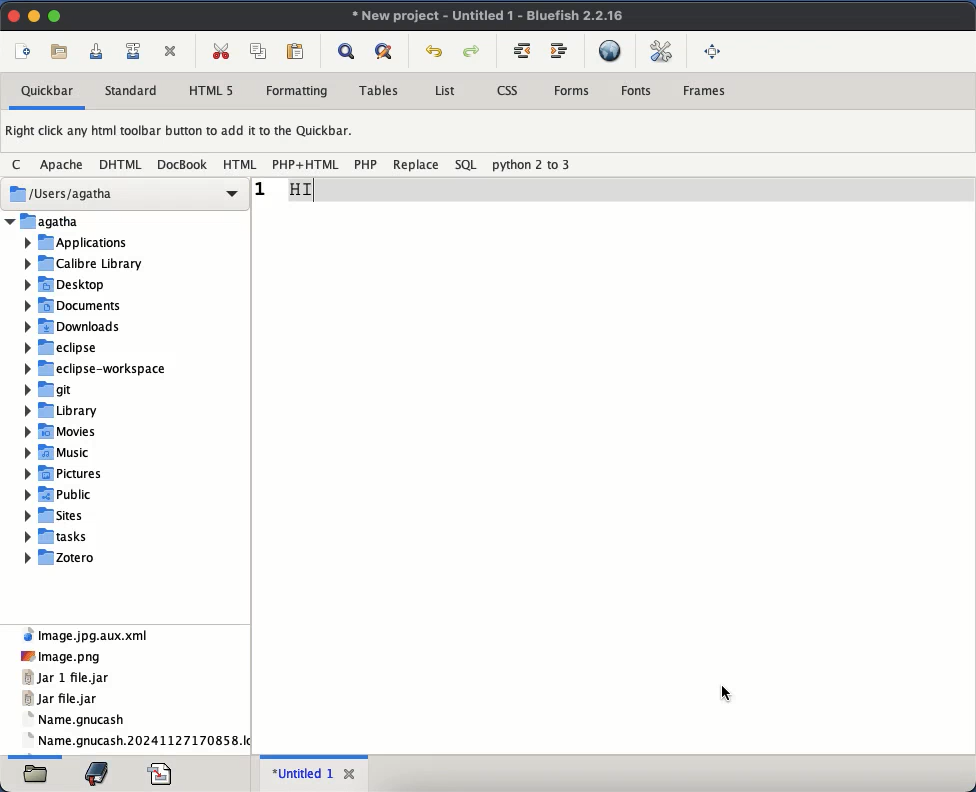  Describe the element at coordinates (298, 92) in the screenshot. I see `formatting` at that location.